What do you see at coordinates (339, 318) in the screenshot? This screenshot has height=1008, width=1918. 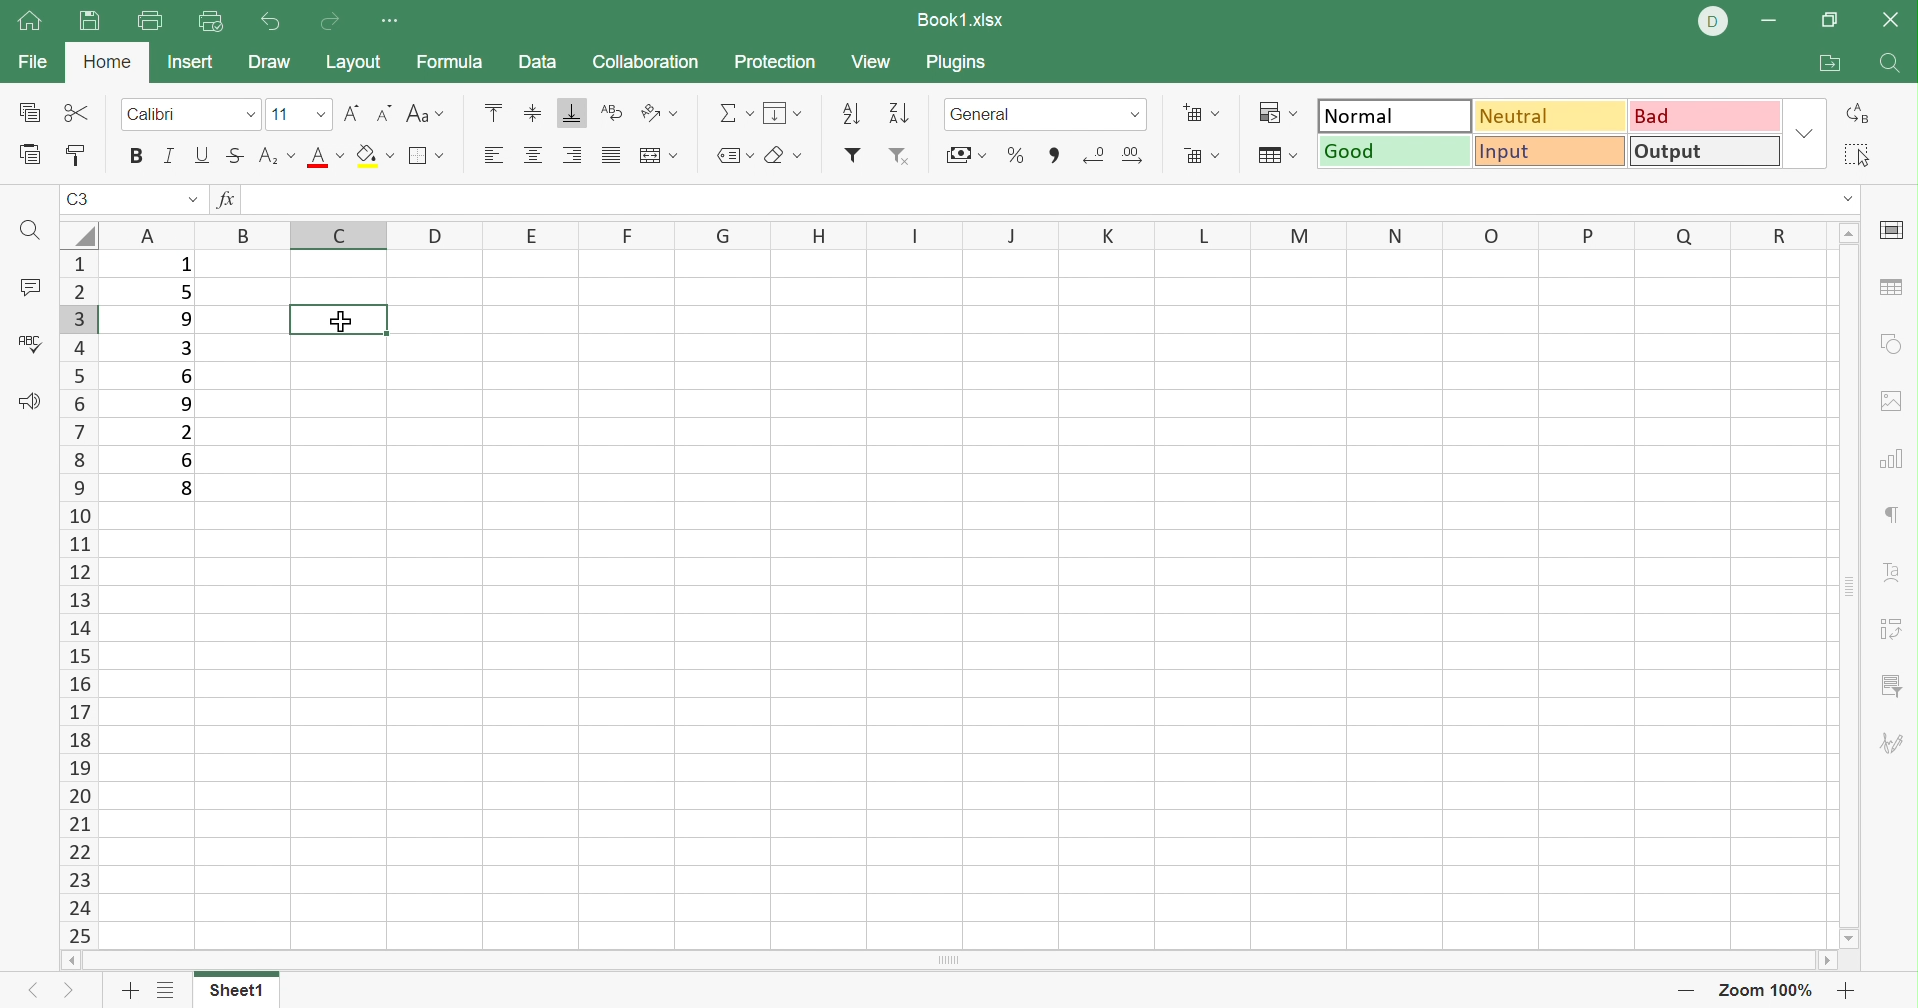 I see `Selected cell` at bounding box center [339, 318].